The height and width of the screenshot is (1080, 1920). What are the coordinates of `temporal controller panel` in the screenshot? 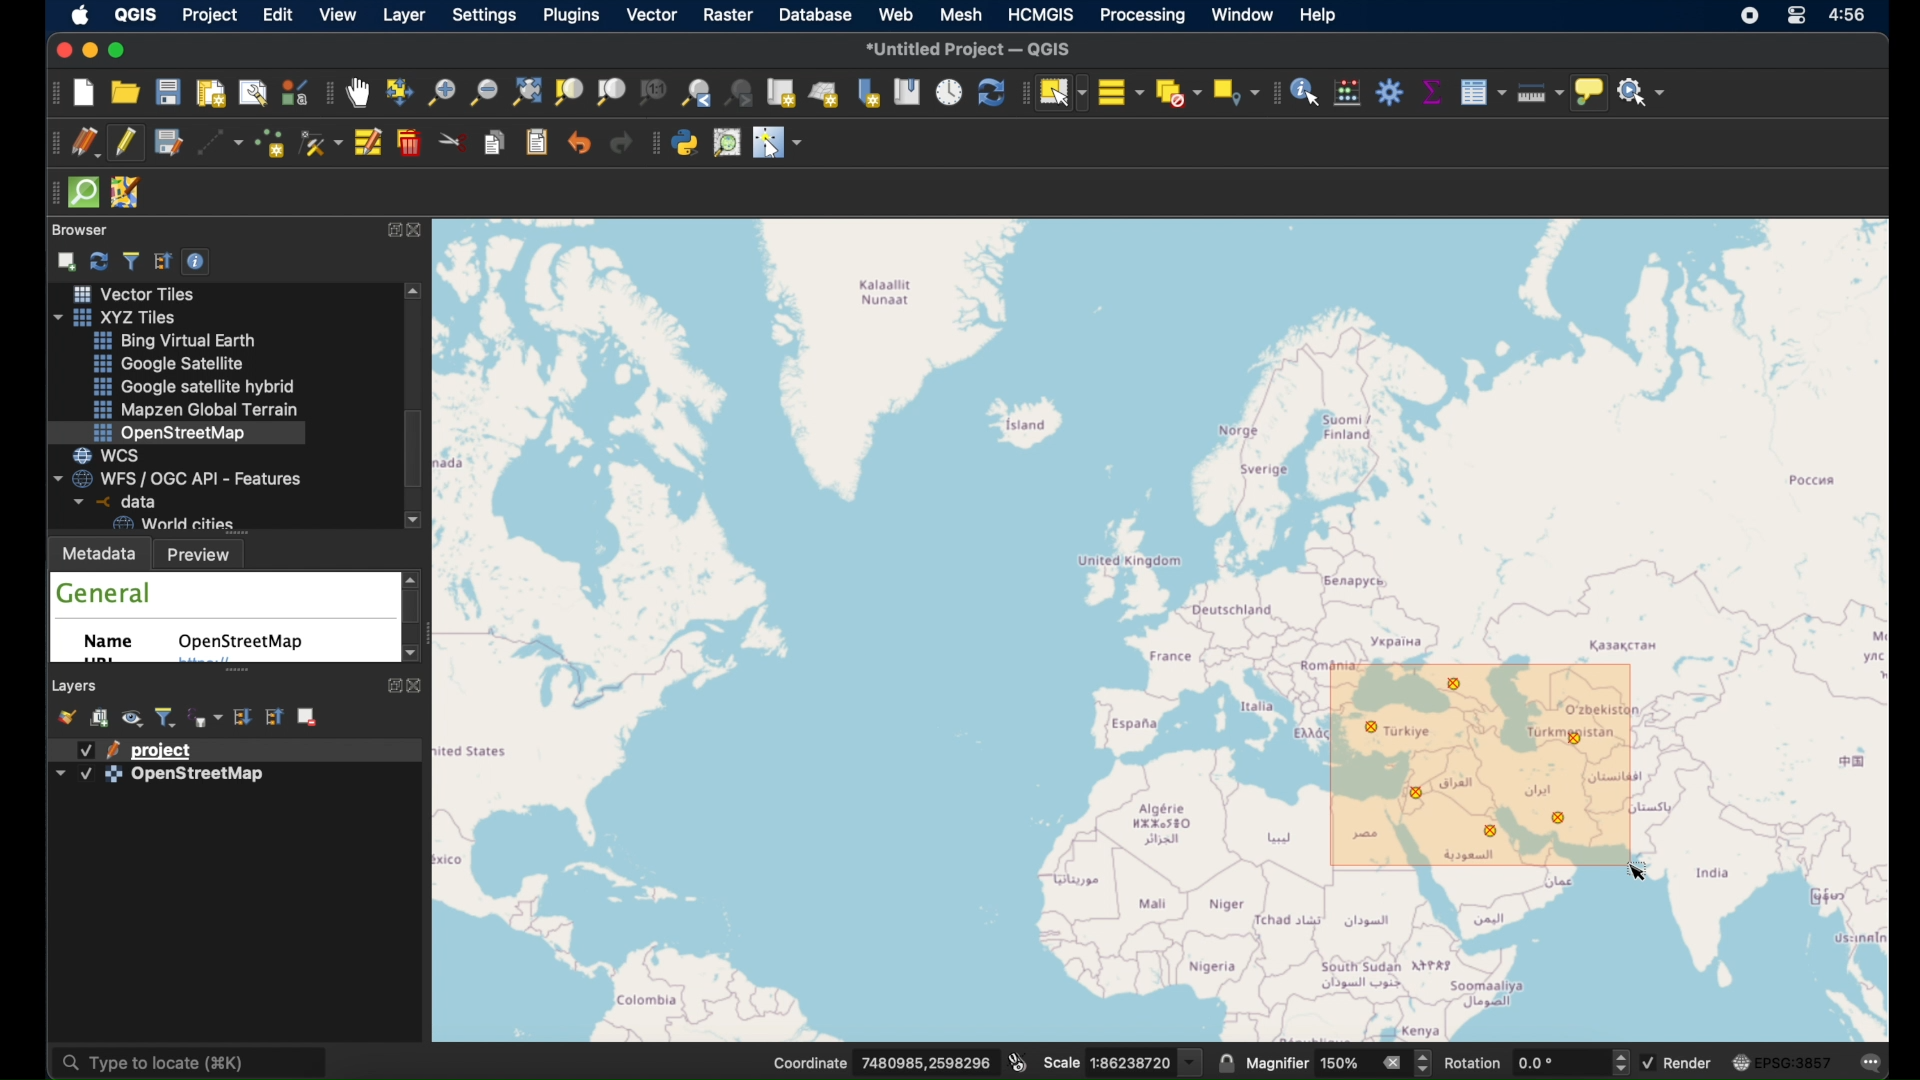 It's located at (949, 91).